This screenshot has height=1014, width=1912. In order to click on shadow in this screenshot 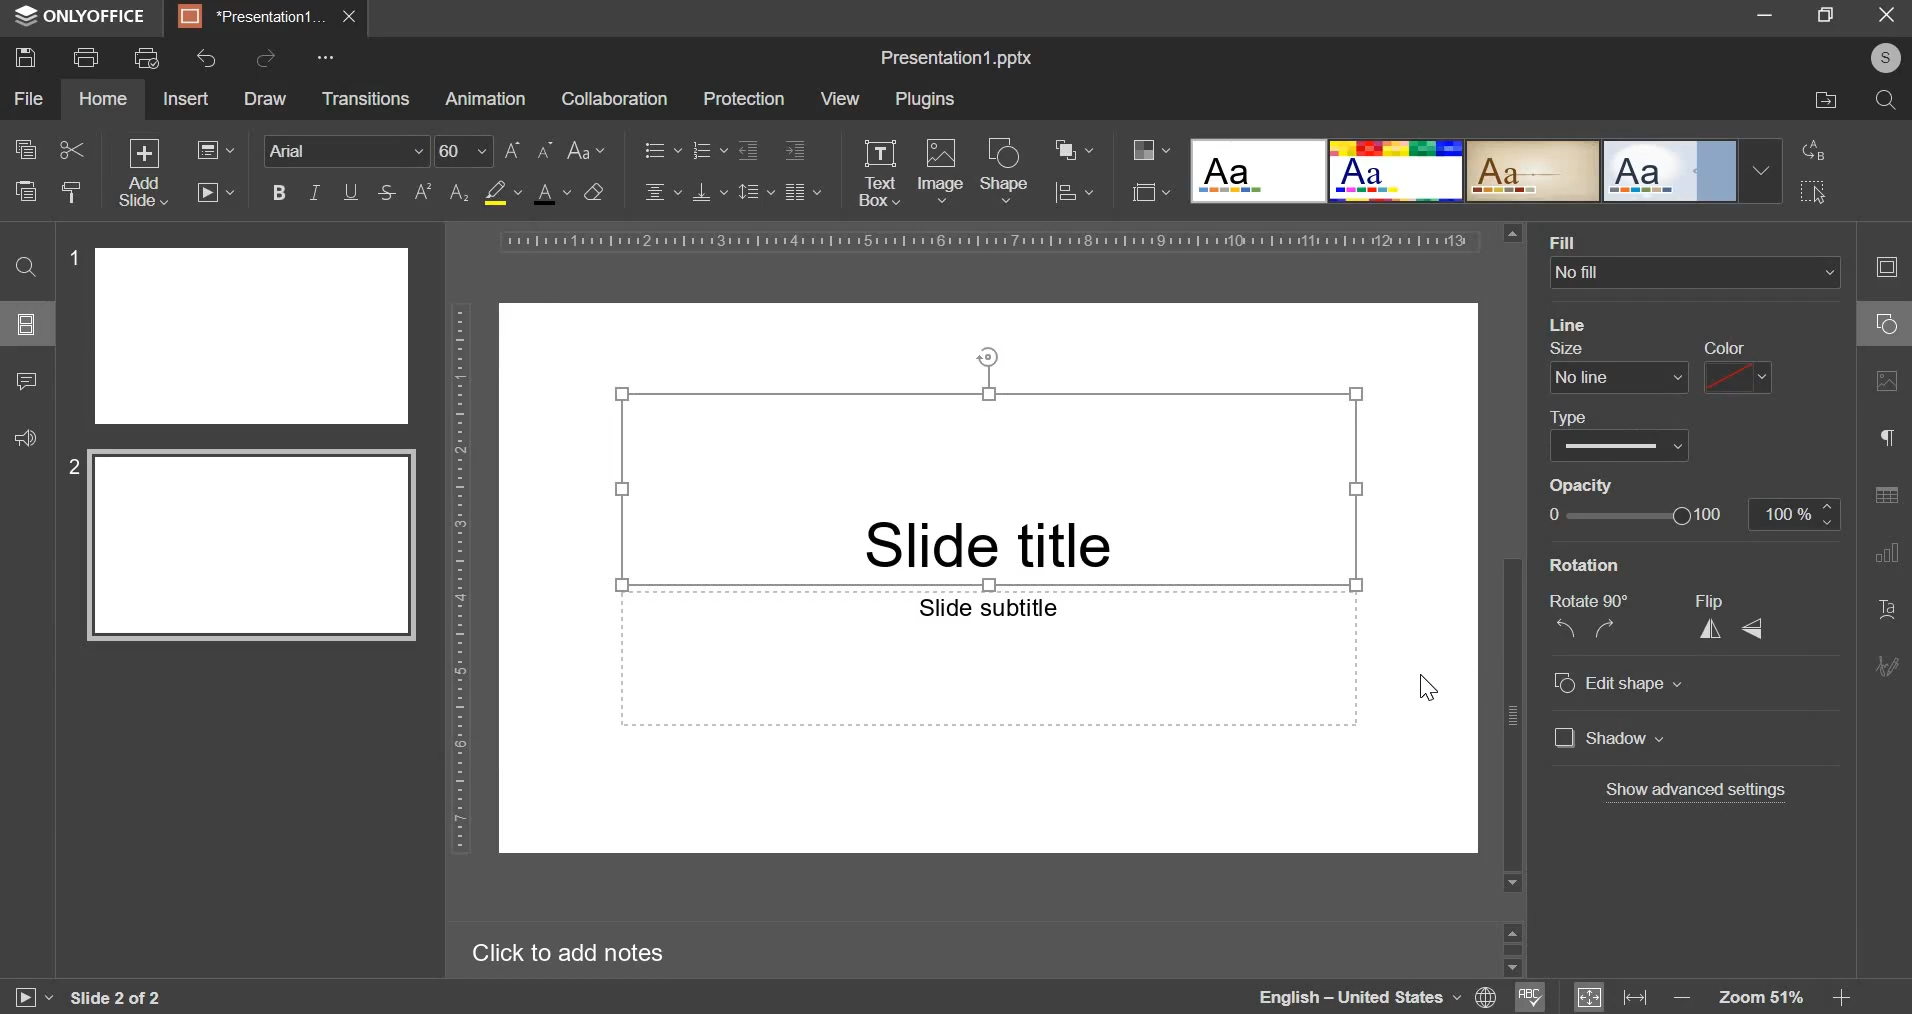, I will do `click(1695, 738)`.